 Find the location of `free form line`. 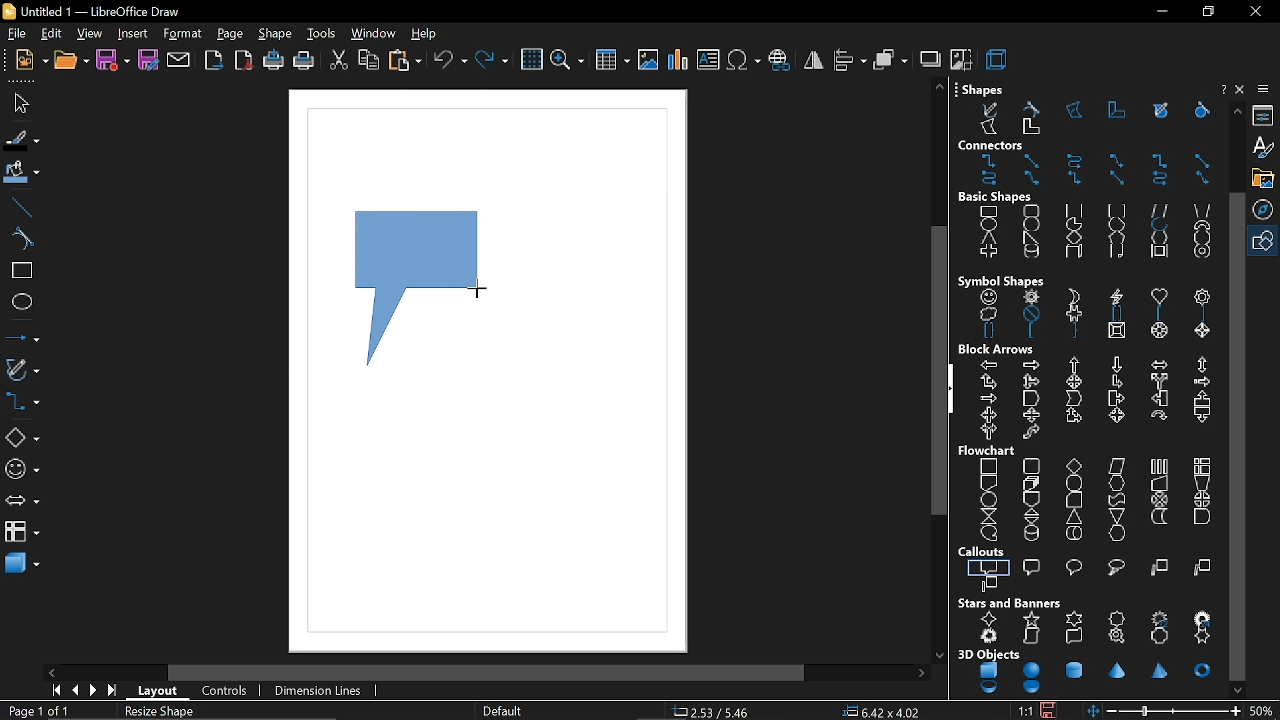

free form line is located at coordinates (988, 108).